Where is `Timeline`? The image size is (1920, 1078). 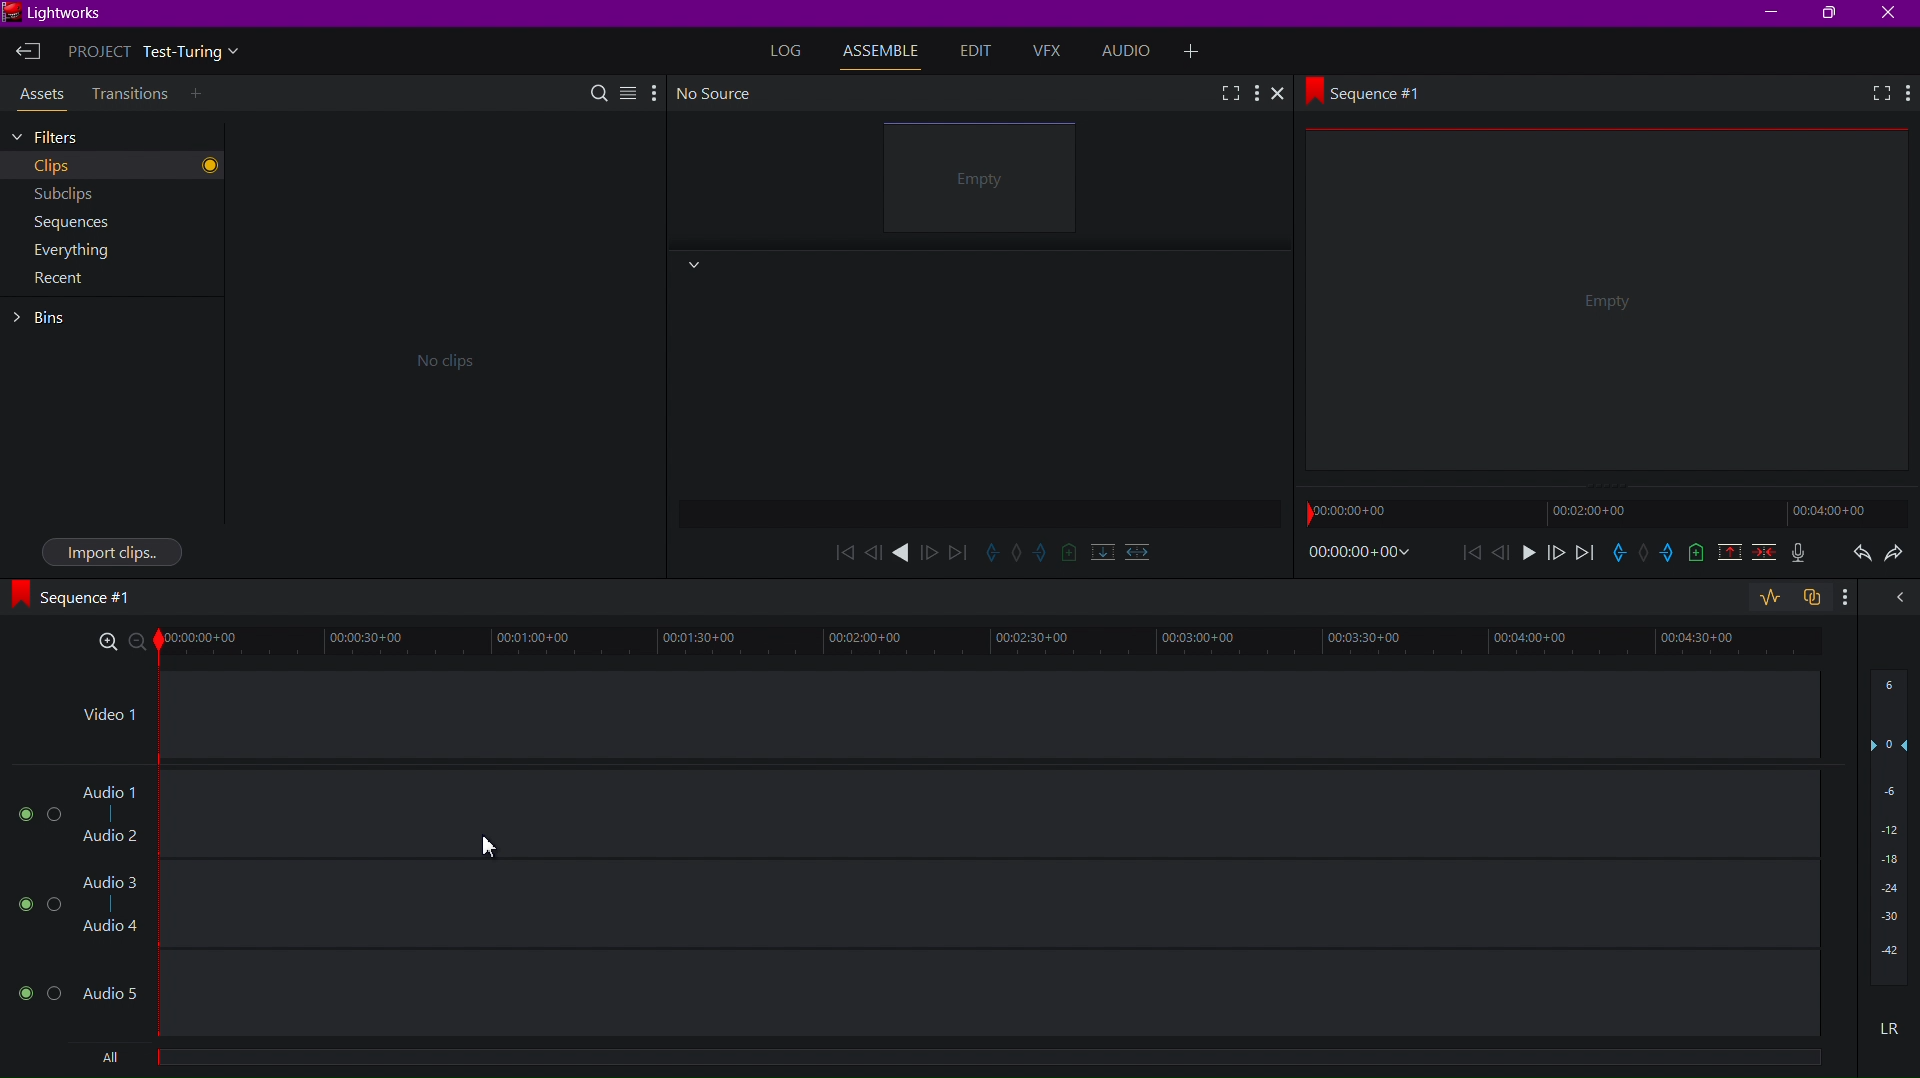 Timeline is located at coordinates (1001, 644).